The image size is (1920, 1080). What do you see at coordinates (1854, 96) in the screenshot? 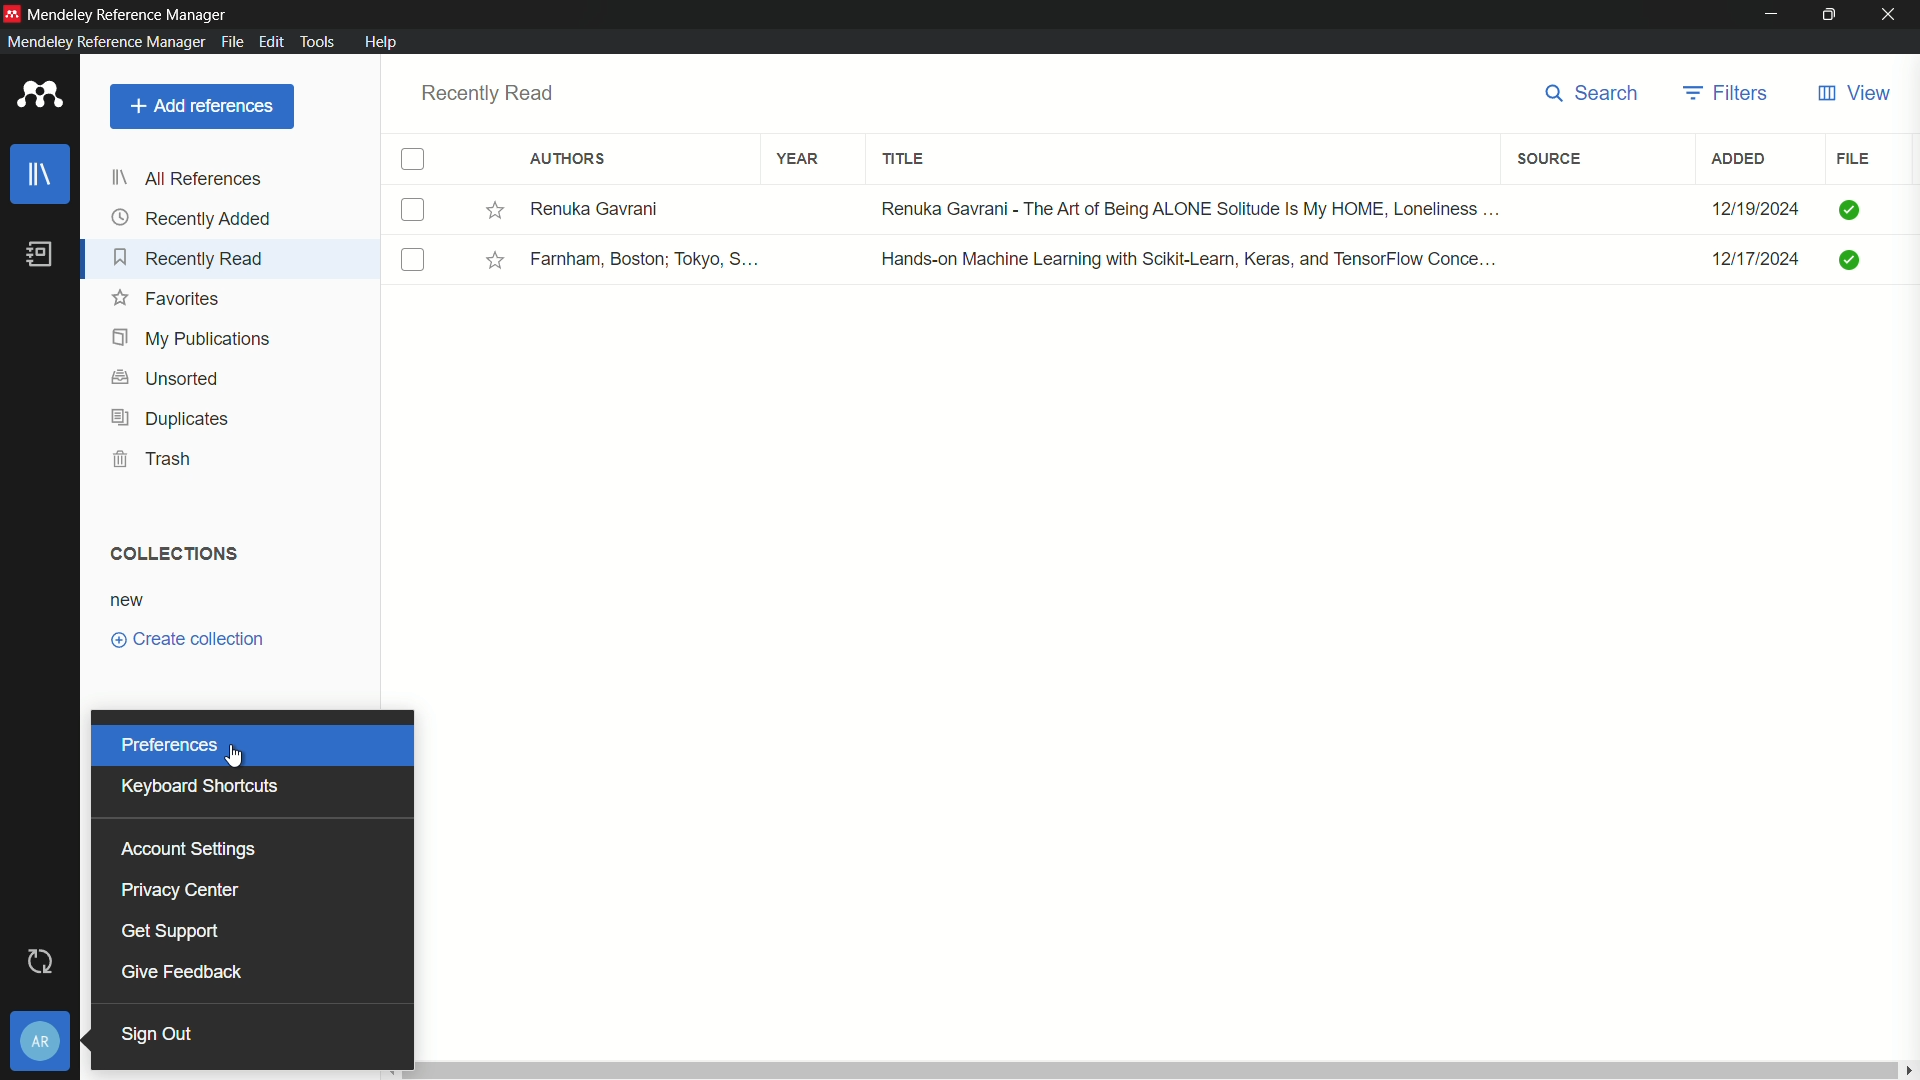
I see `view` at bounding box center [1854, 96].